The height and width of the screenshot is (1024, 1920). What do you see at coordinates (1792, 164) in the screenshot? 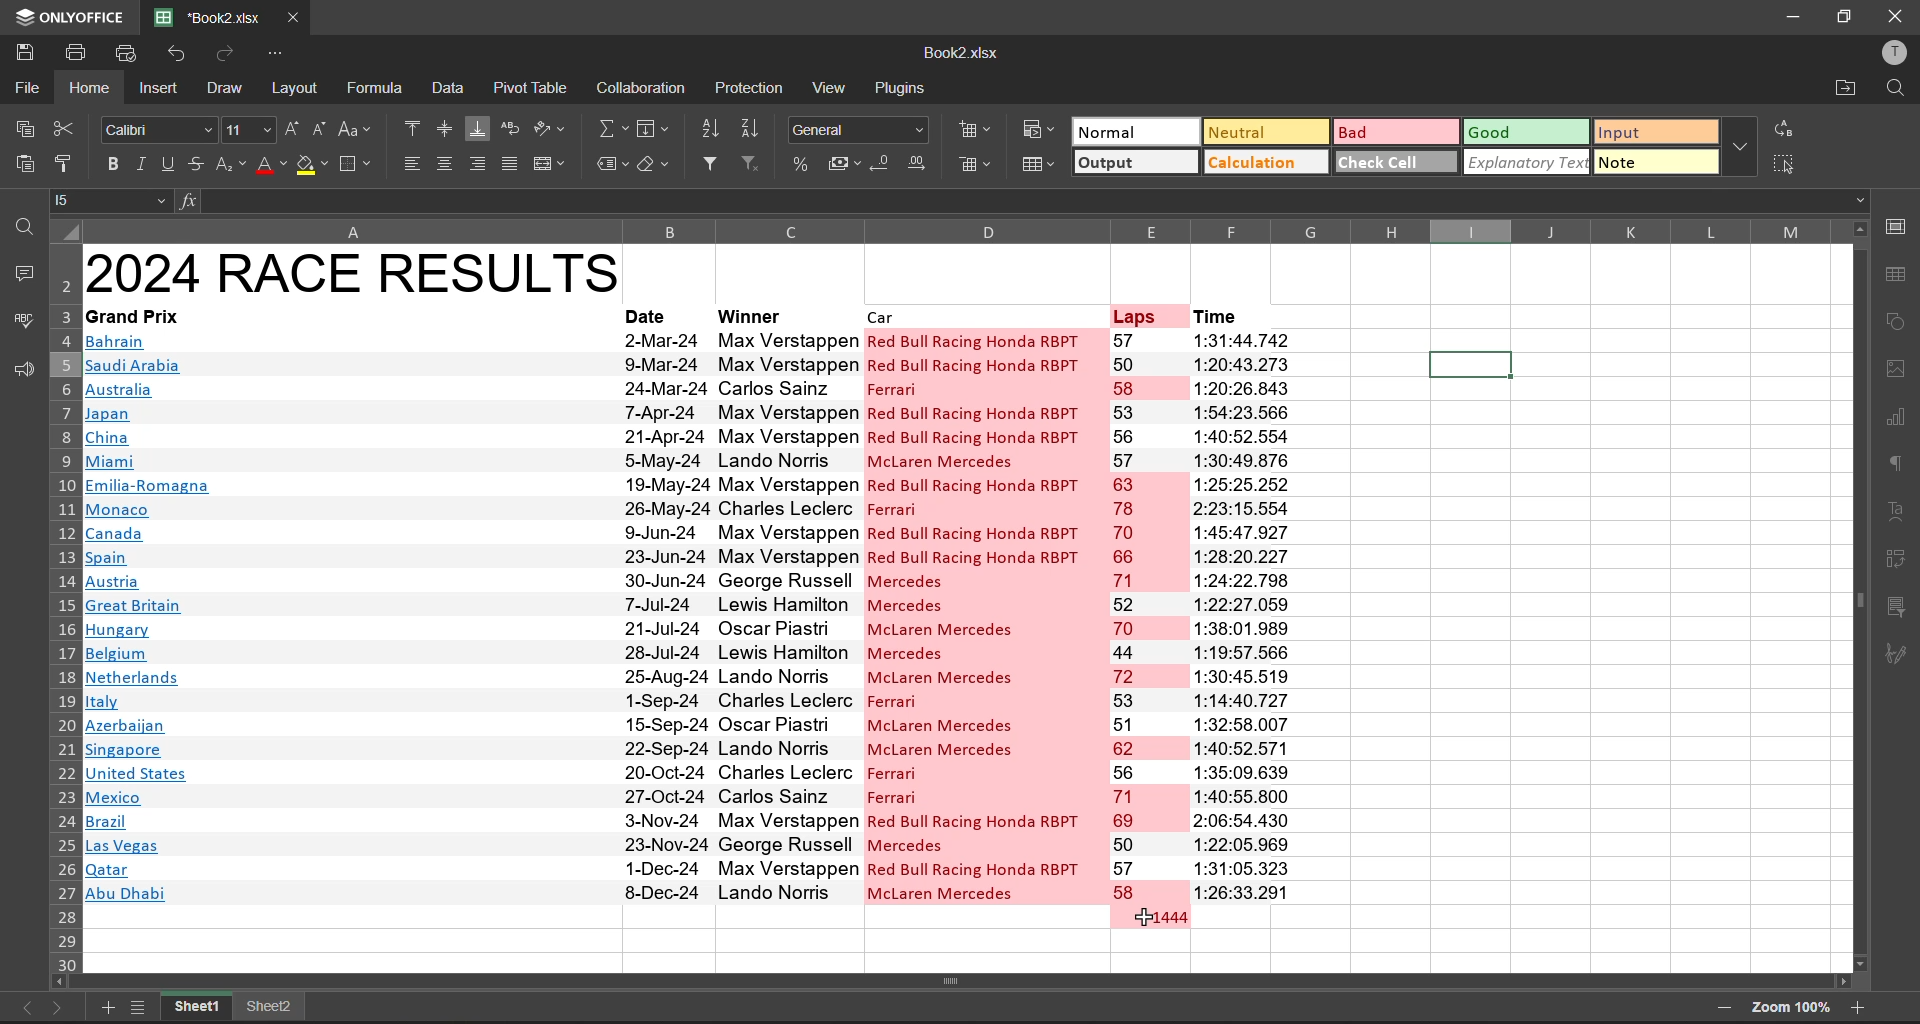
I see `select all` at bounding box center [1792, 164].